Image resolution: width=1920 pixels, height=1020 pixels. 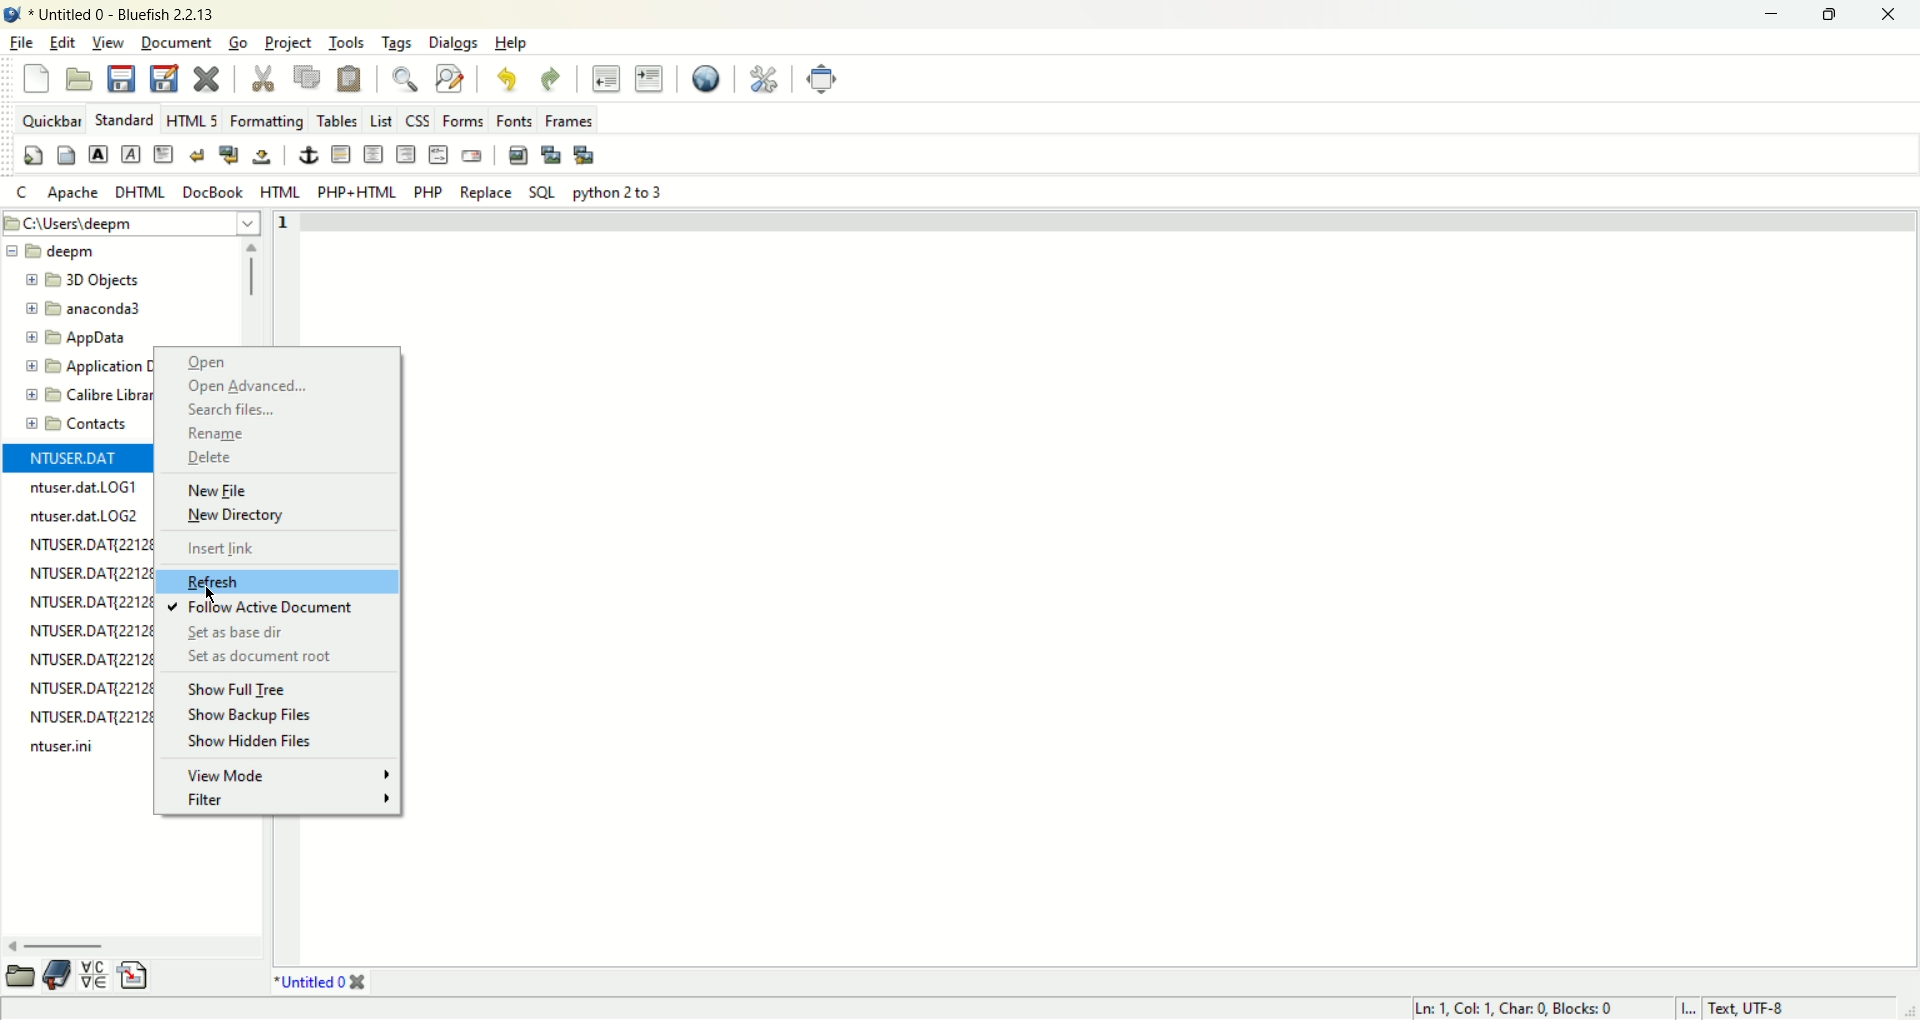 I want to click on application icon, so click(x=12, y=12).